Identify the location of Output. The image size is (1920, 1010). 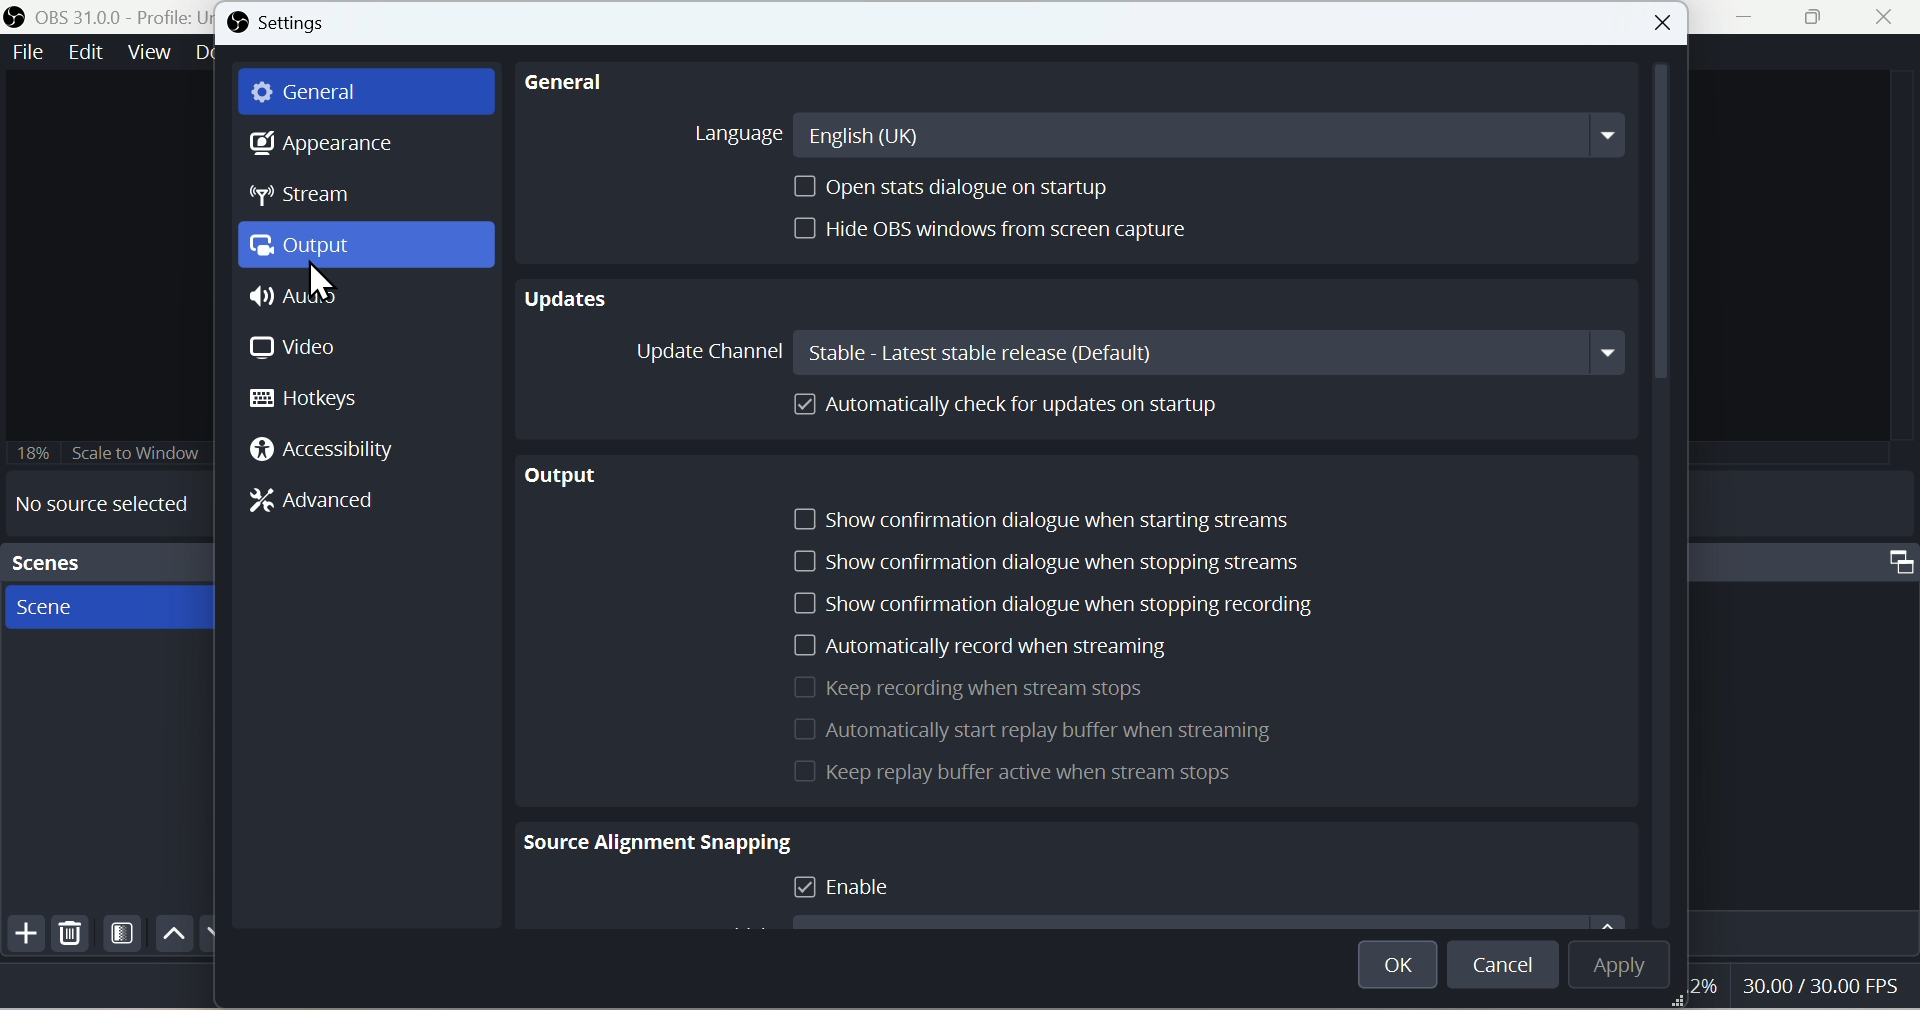
(361, 245).